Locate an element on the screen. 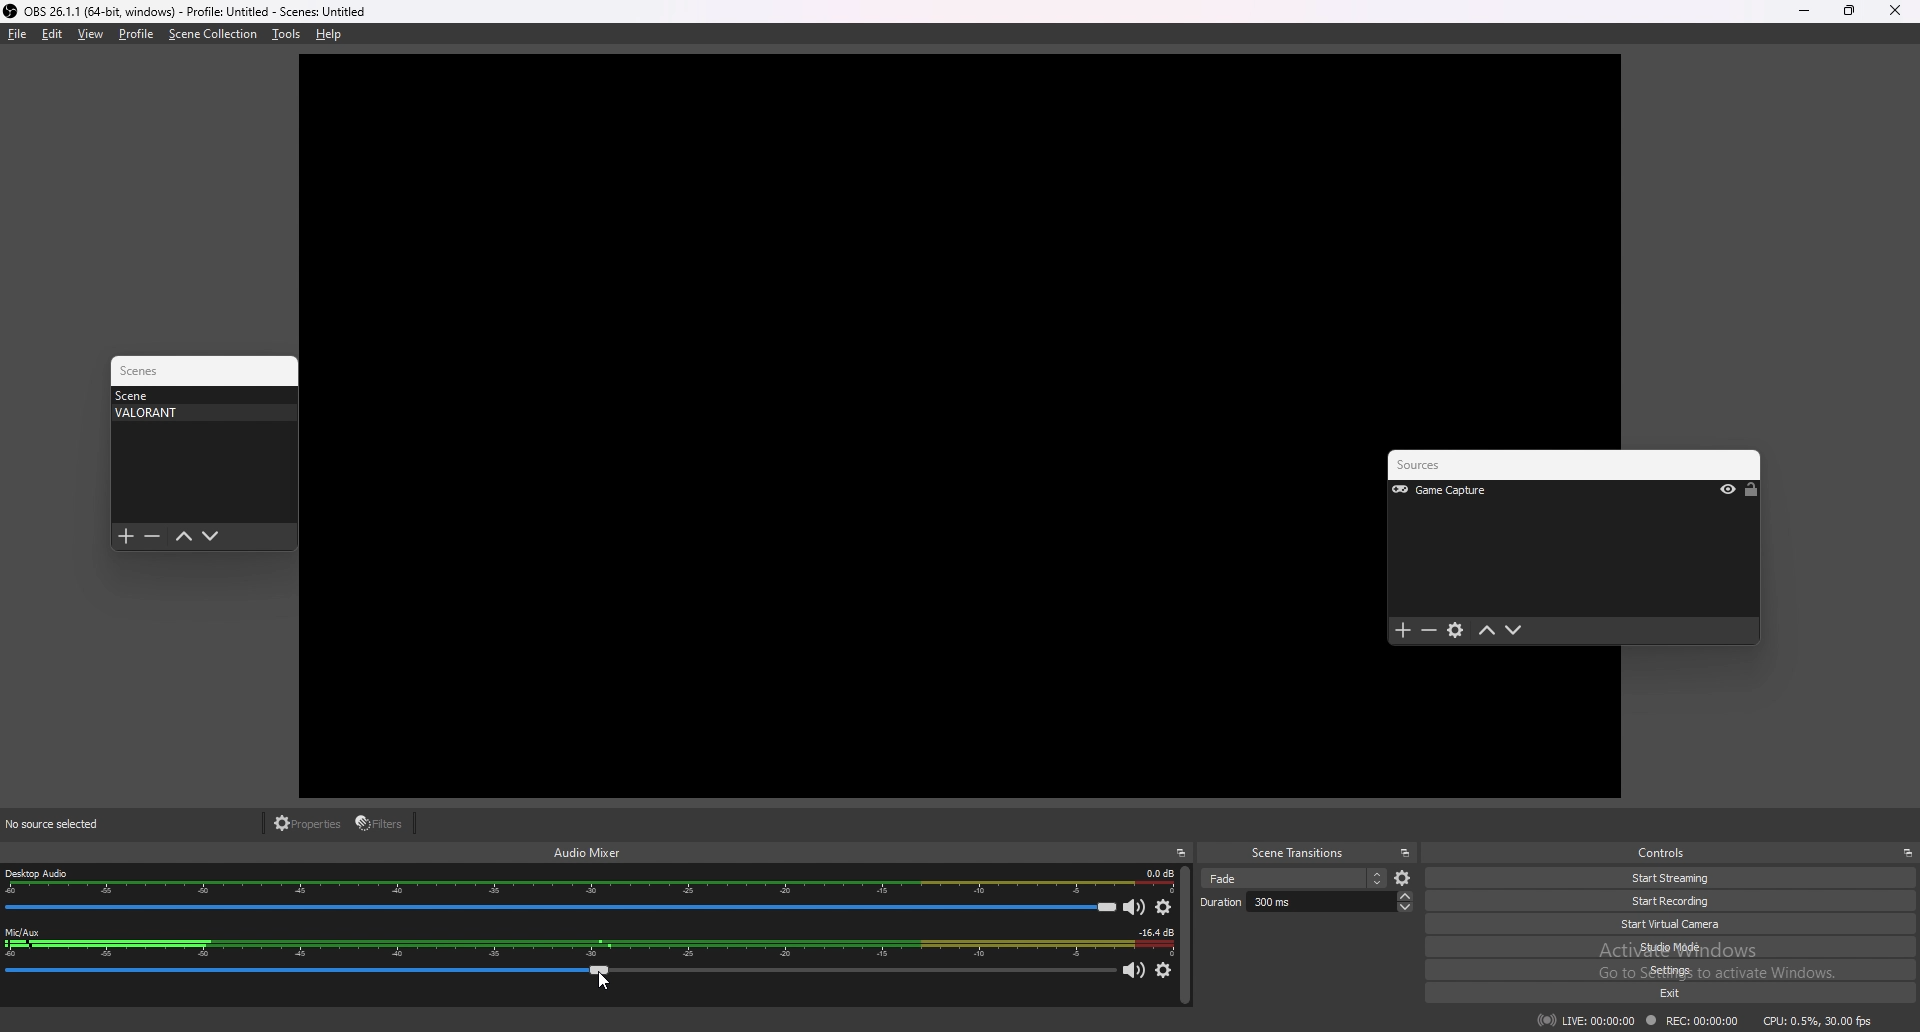  properties is located at coordinates (309, 824).